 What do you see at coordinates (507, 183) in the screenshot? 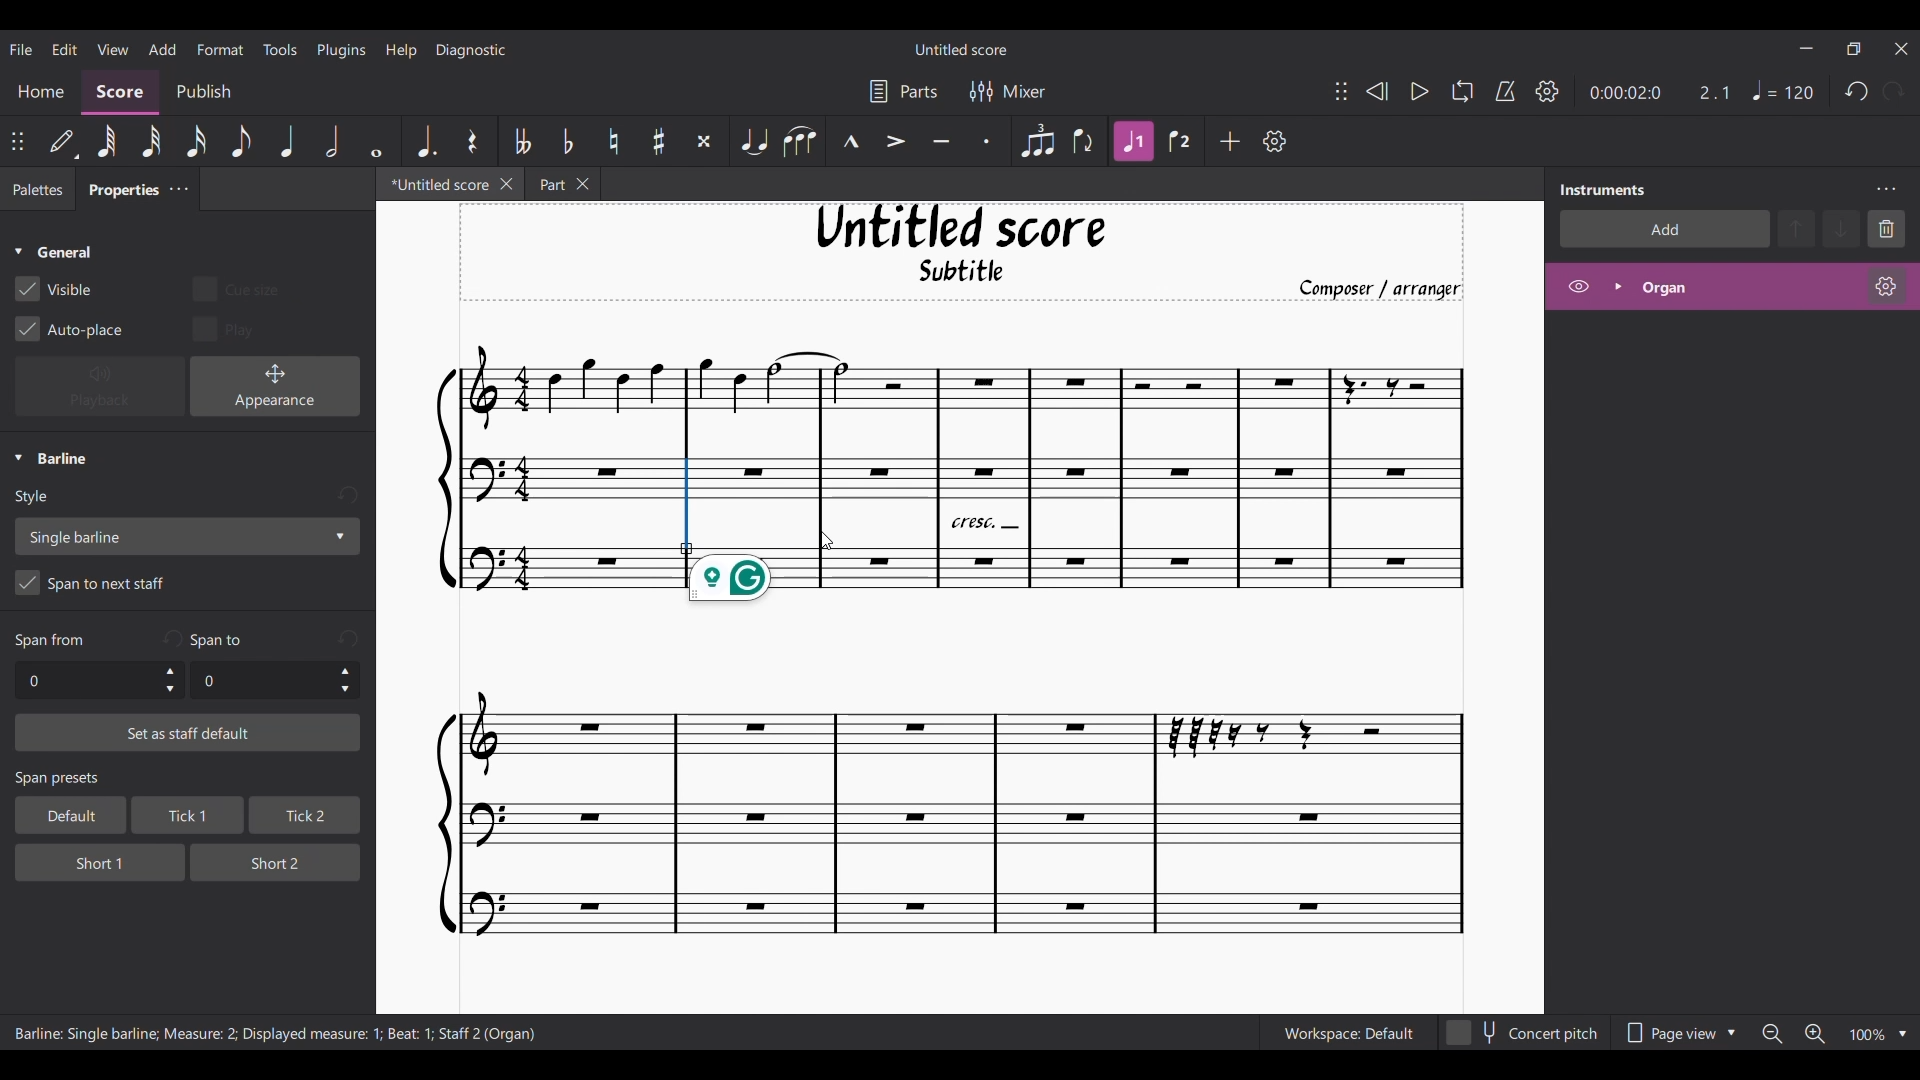
I see `Close current tab` at bounding box center [507, 183].